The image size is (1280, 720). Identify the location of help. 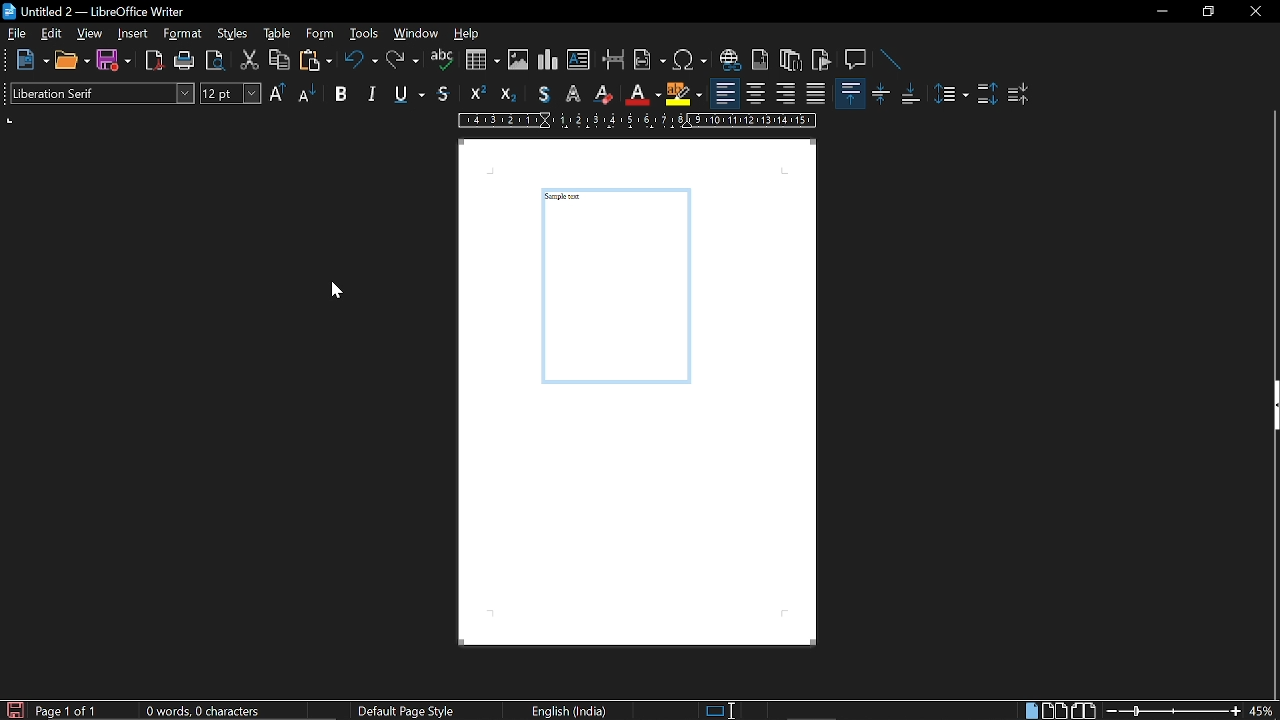
(469, 37).